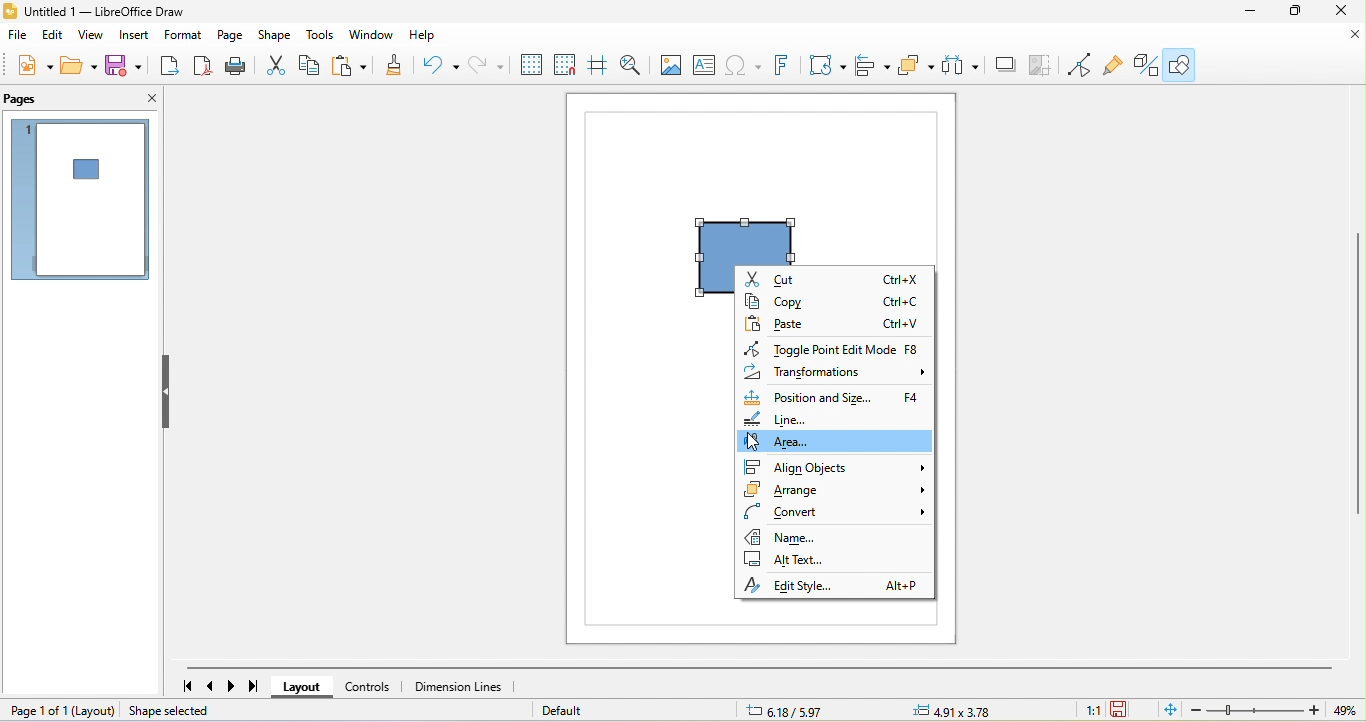 This screenshot has width=1366, height=722. I want to click on 1:1, so click(1091, 711).